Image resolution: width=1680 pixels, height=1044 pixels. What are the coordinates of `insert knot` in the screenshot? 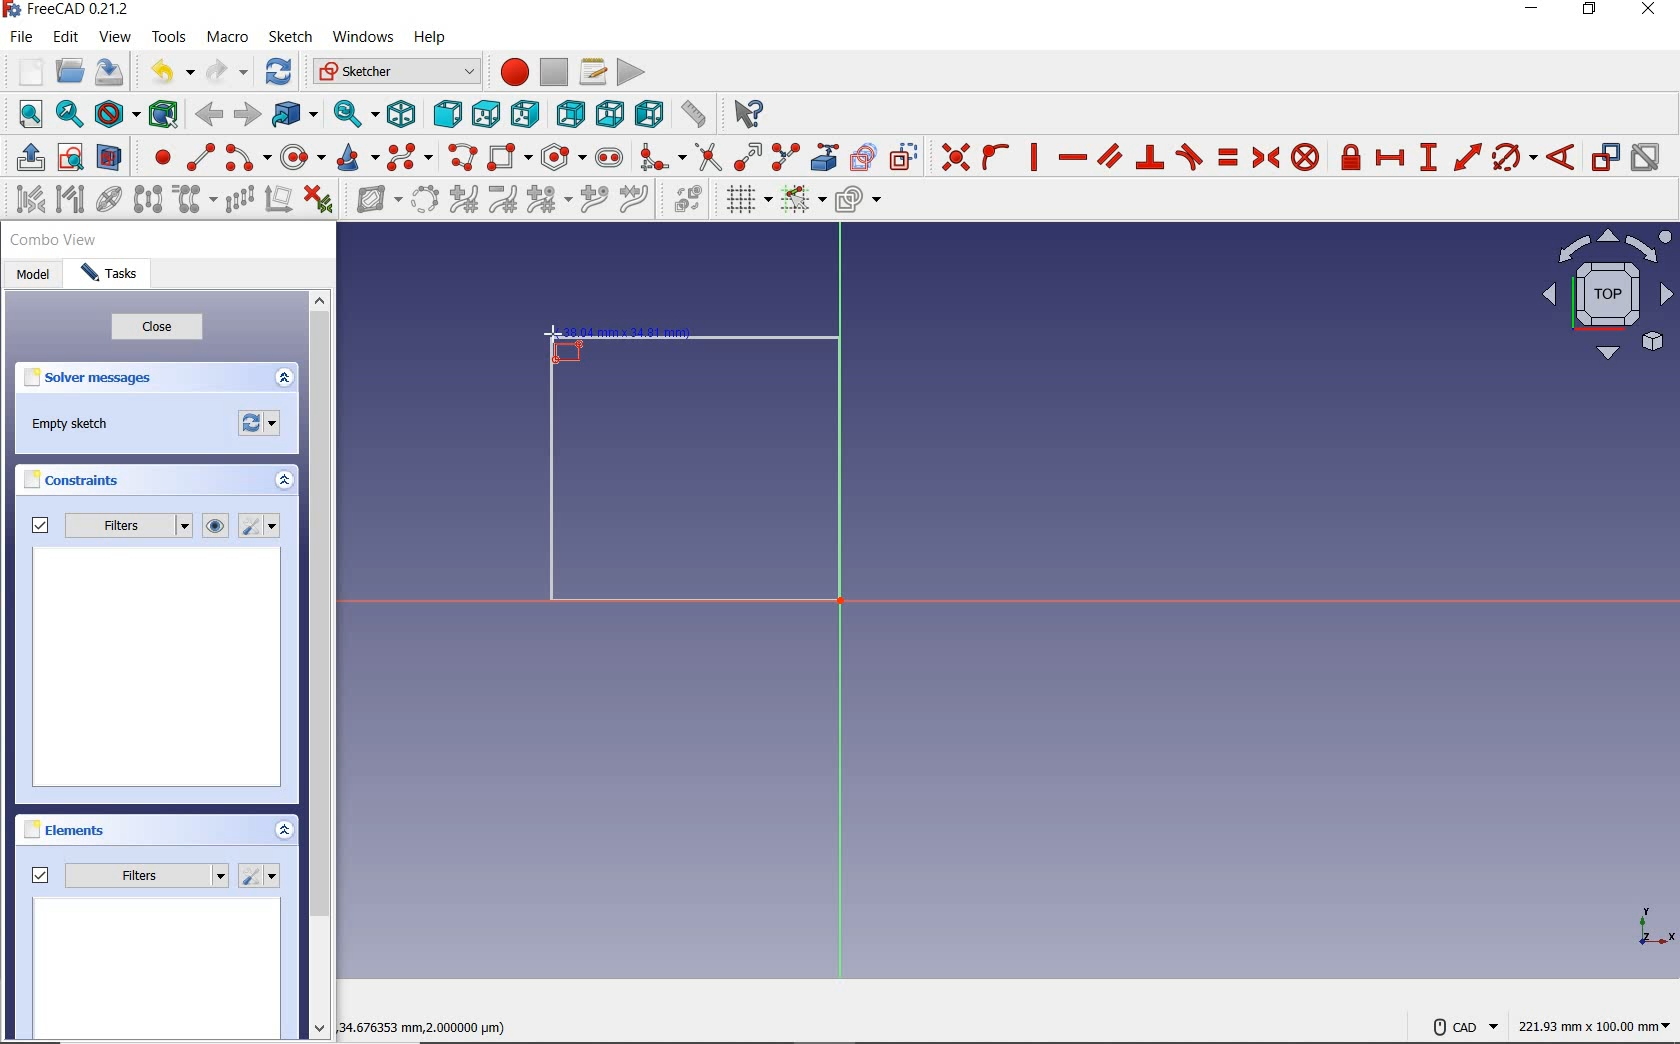 It's located at (596, 202).